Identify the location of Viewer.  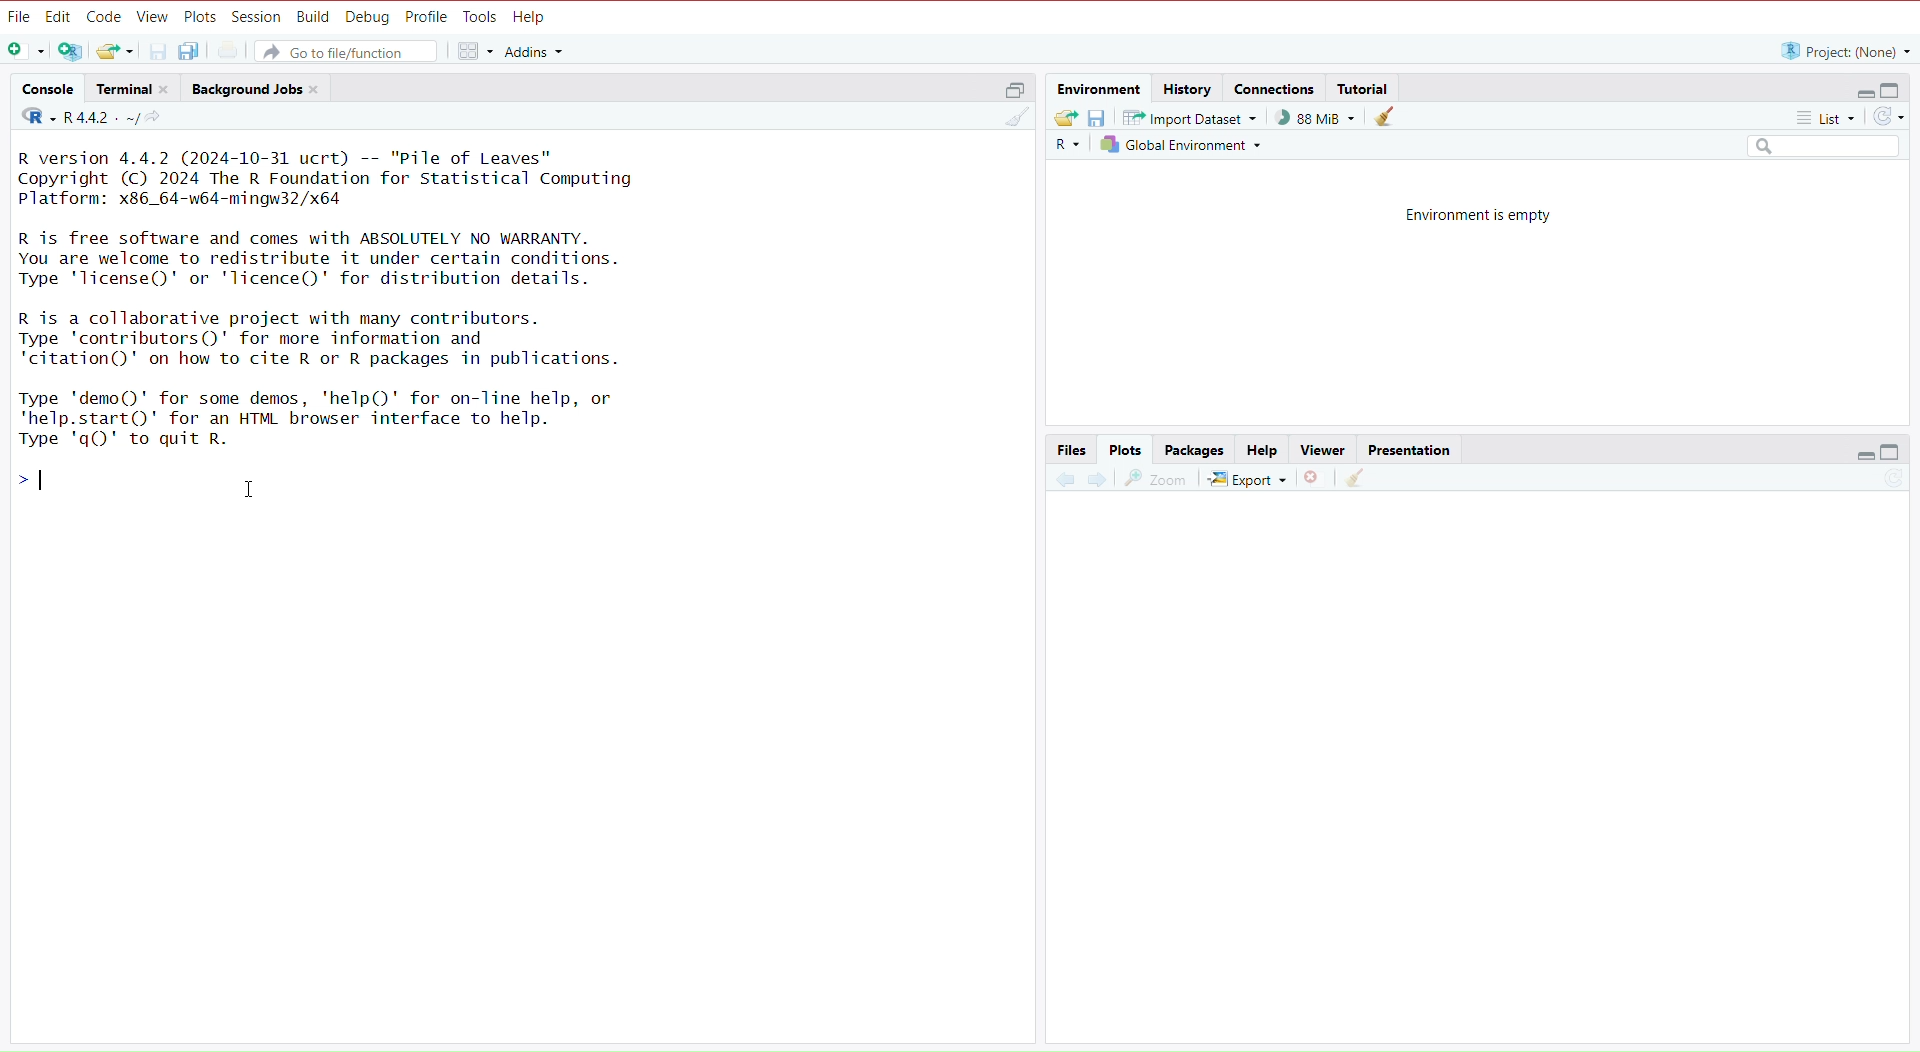
(1325, 448).